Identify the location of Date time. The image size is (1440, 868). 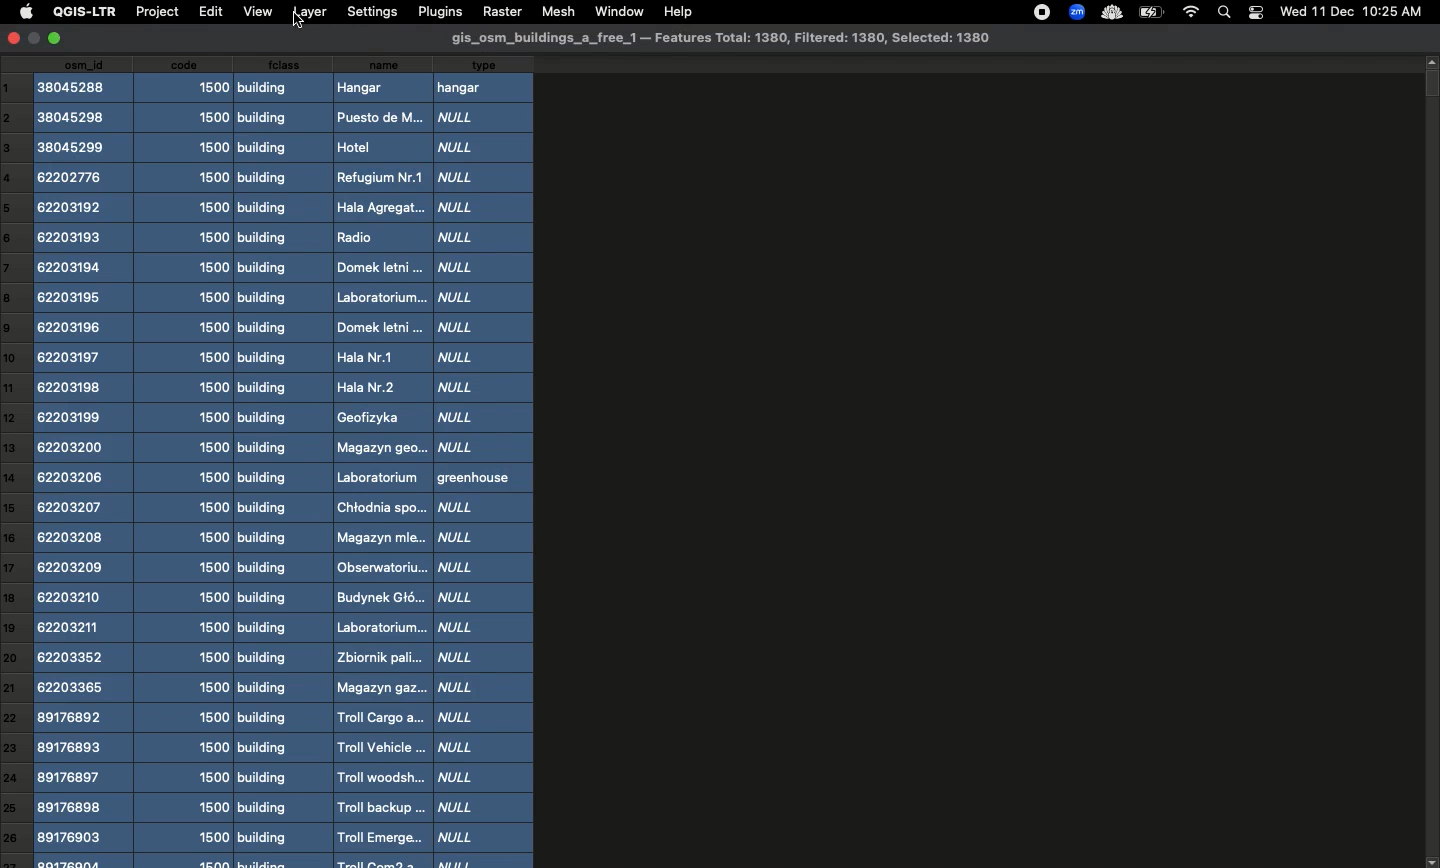
(1351, 11).